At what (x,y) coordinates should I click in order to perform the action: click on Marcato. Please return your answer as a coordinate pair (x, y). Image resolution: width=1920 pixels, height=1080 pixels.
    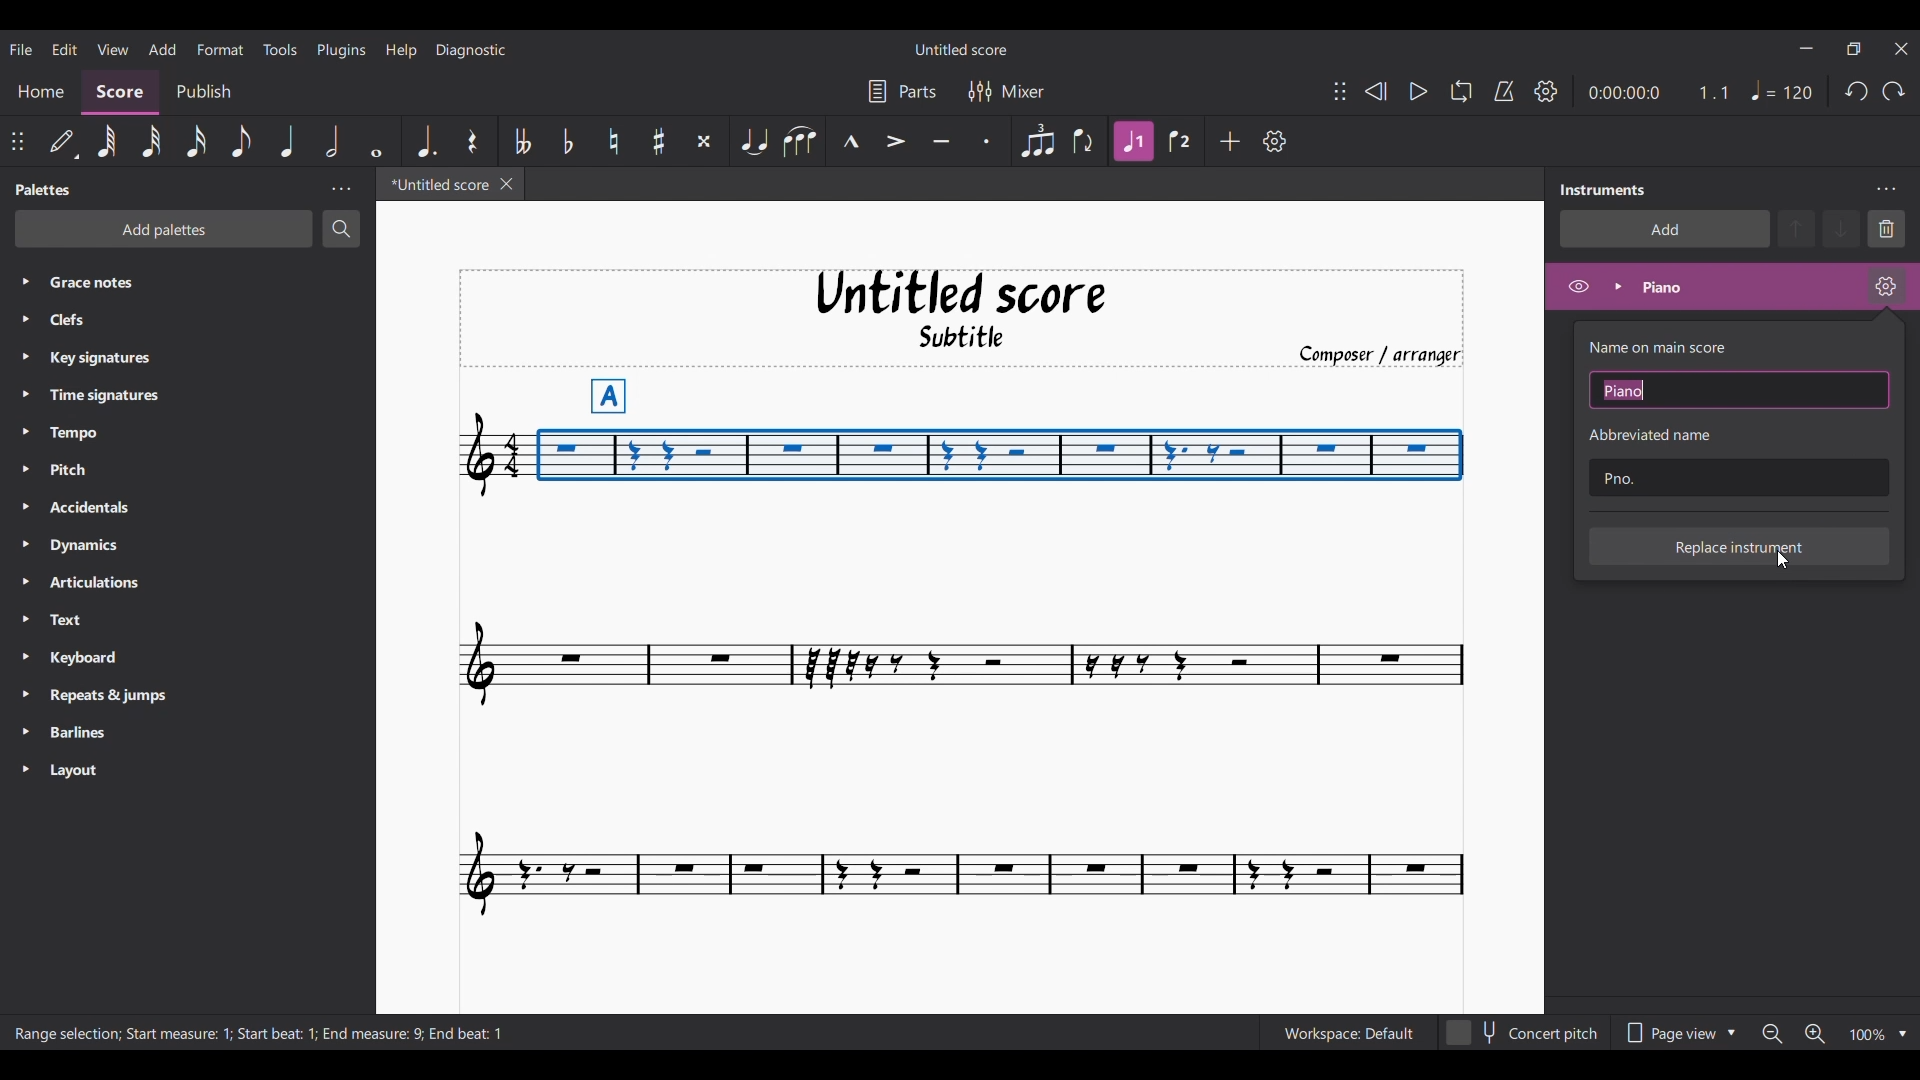
    Looking at the image, I should click on (851, 140).